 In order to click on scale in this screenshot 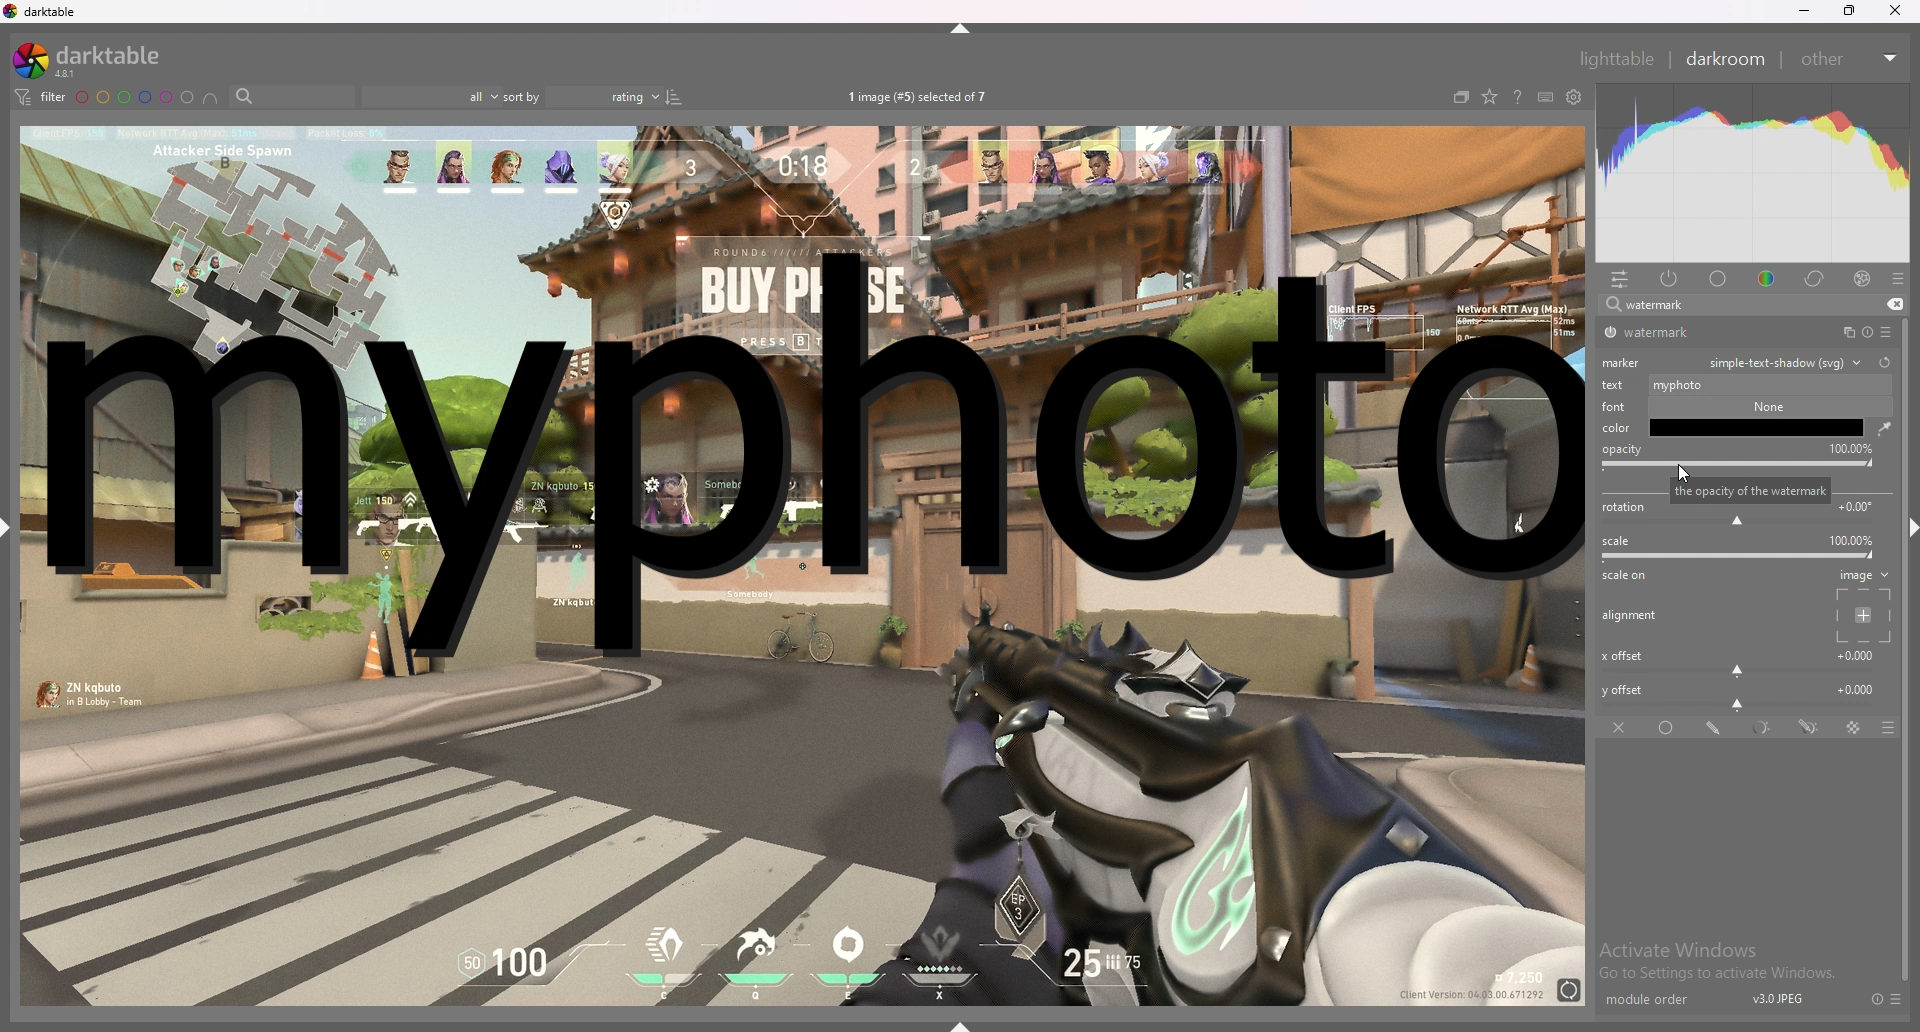, I will do `click(1742, 548)`.